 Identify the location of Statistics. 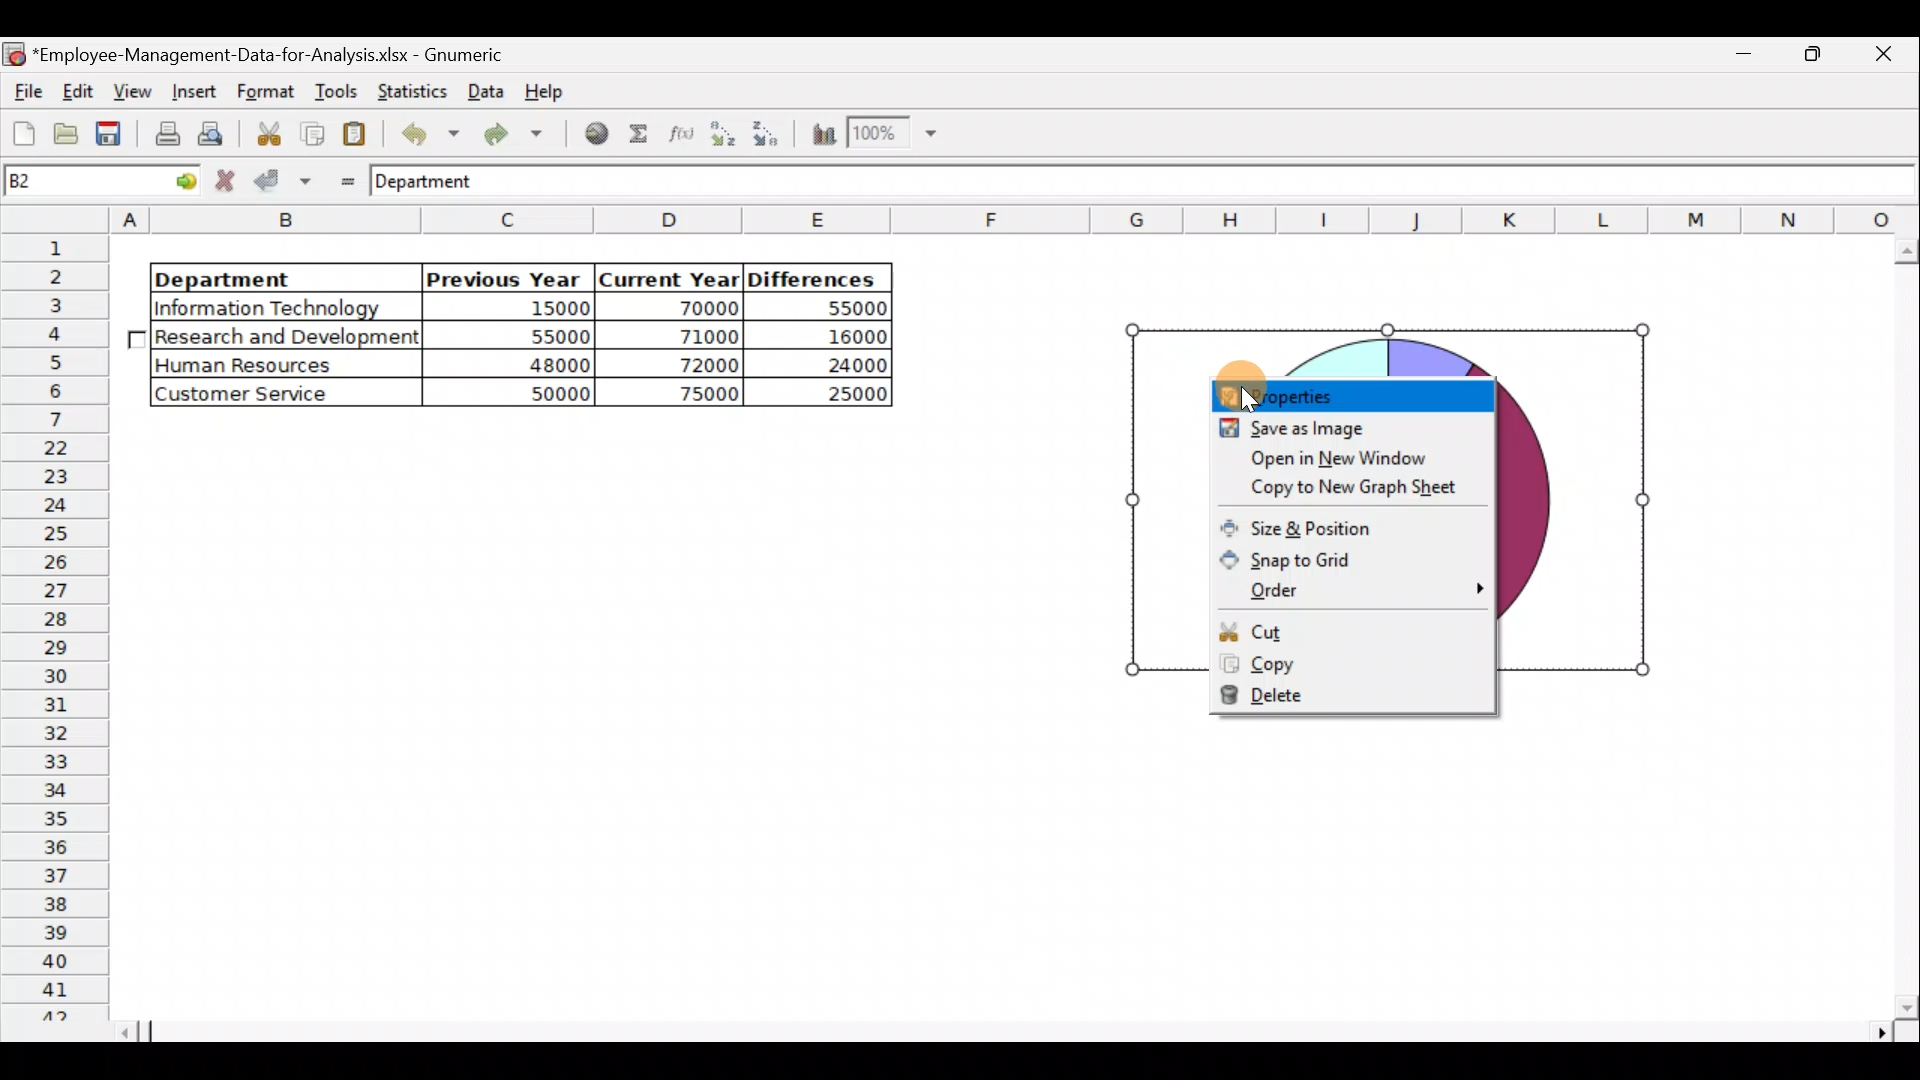
(413, 90).